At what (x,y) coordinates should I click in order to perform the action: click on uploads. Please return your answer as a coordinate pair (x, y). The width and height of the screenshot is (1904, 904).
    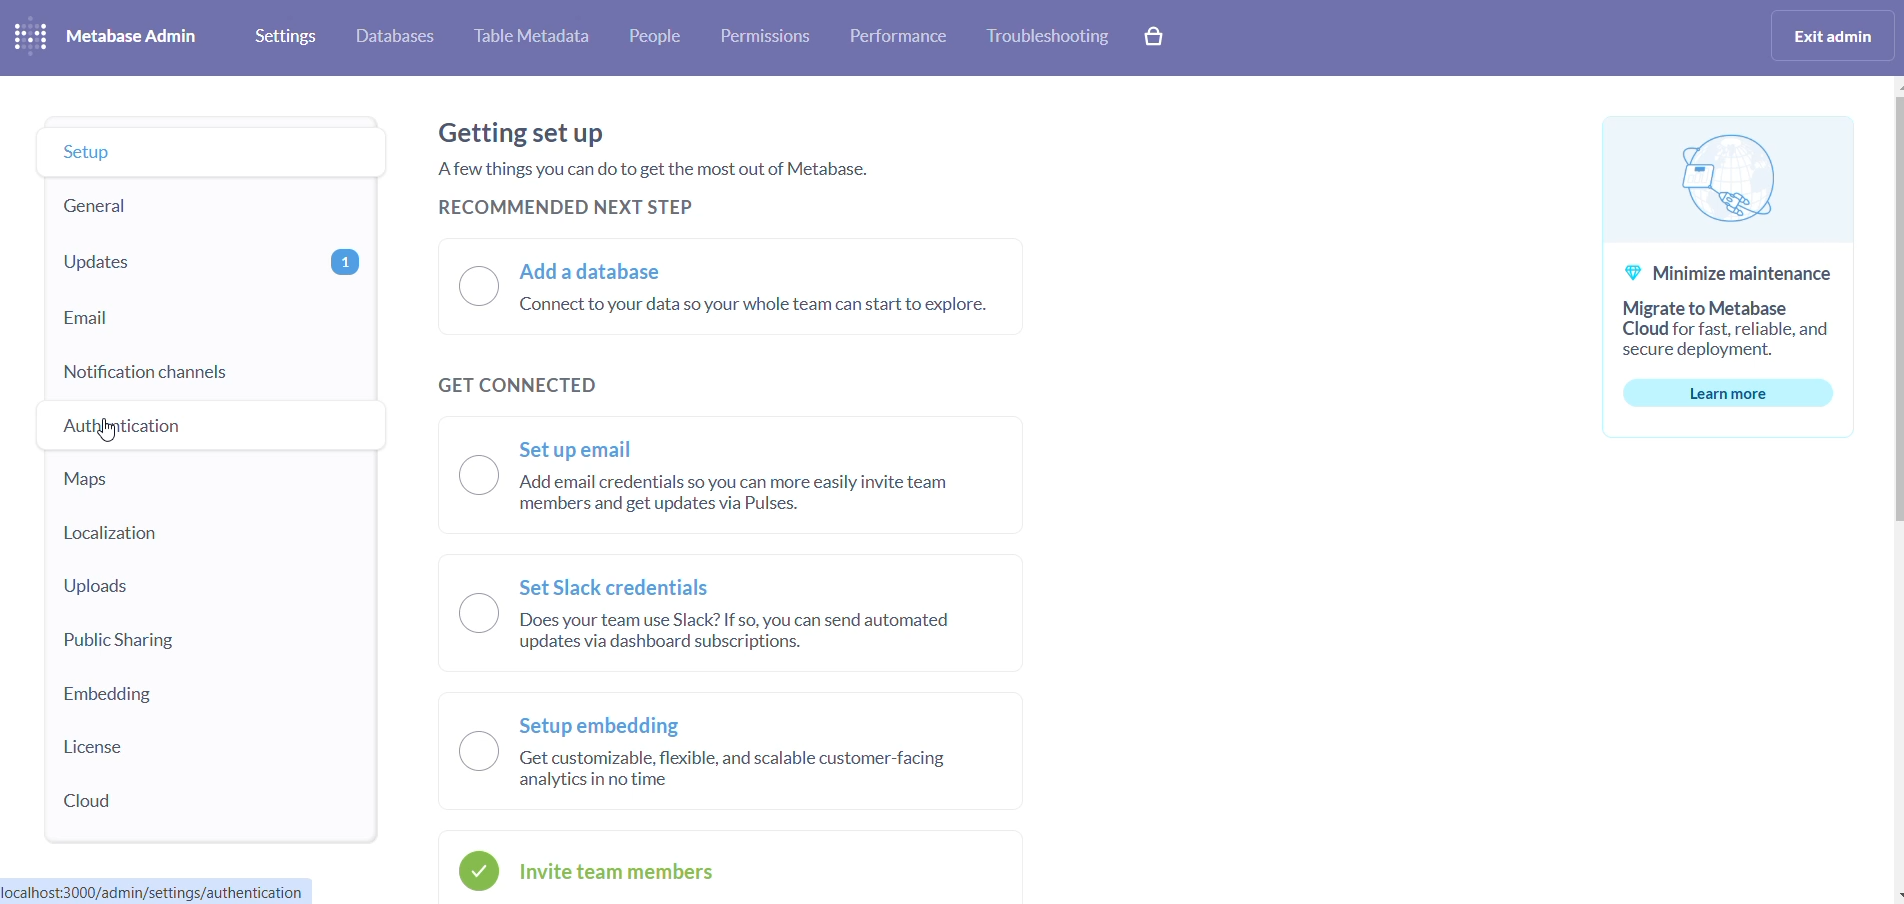
    Looking at the image, I should click on (166, 590).